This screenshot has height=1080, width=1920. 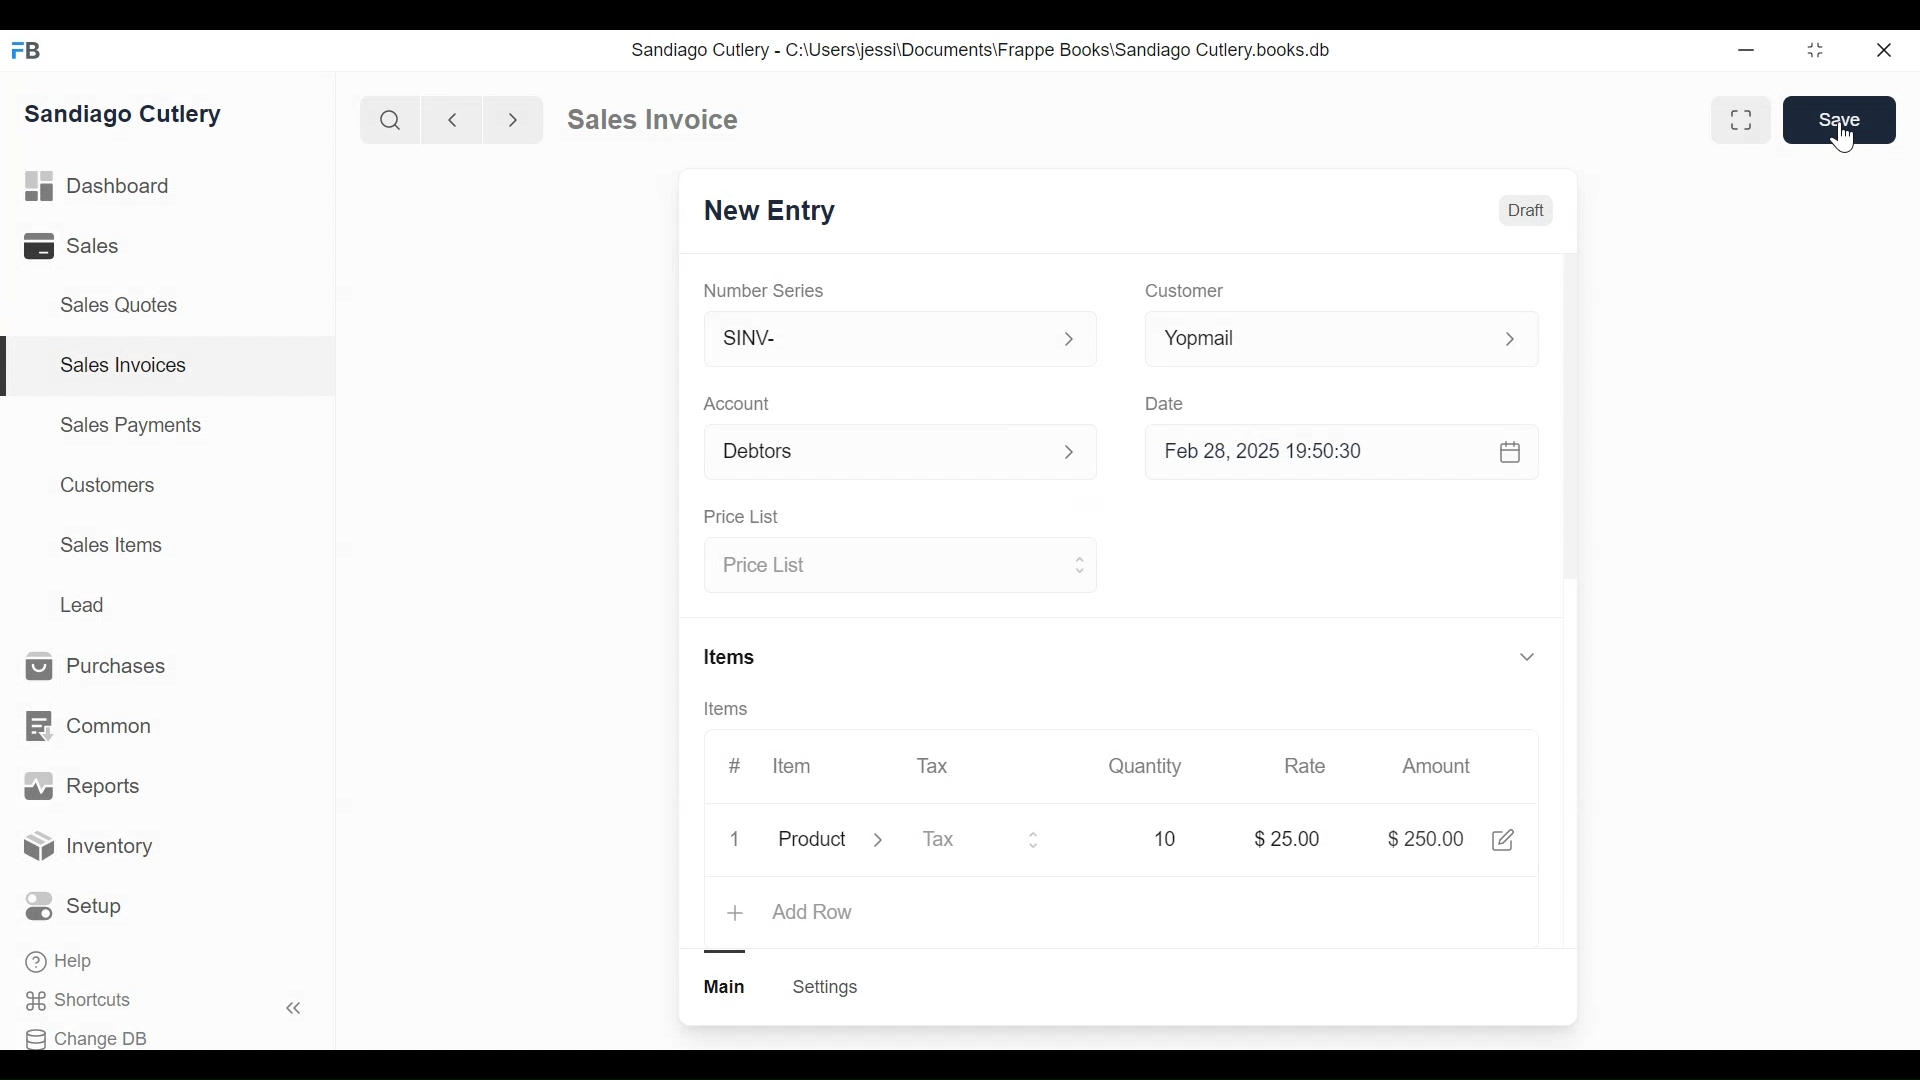 I want to click on + Add Row, so click(x=792, y=914).